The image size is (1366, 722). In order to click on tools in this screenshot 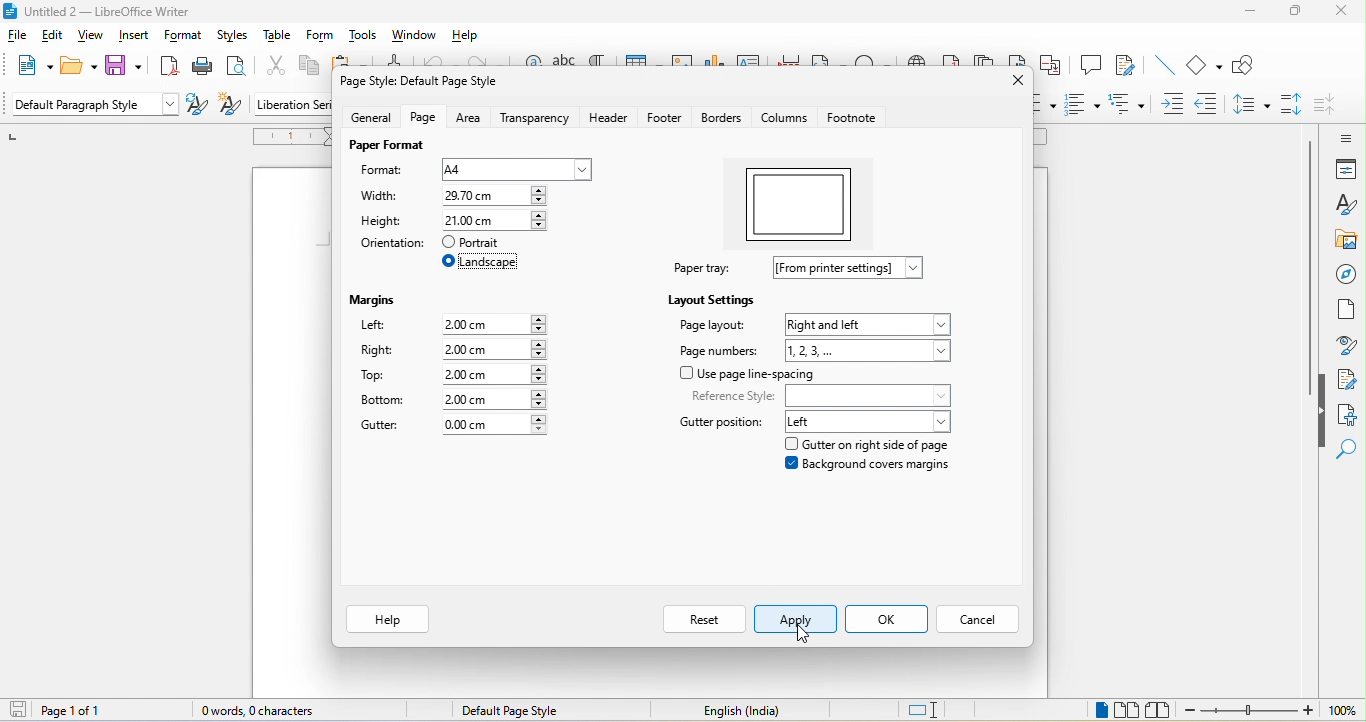, I will do `click(363, 38)`.